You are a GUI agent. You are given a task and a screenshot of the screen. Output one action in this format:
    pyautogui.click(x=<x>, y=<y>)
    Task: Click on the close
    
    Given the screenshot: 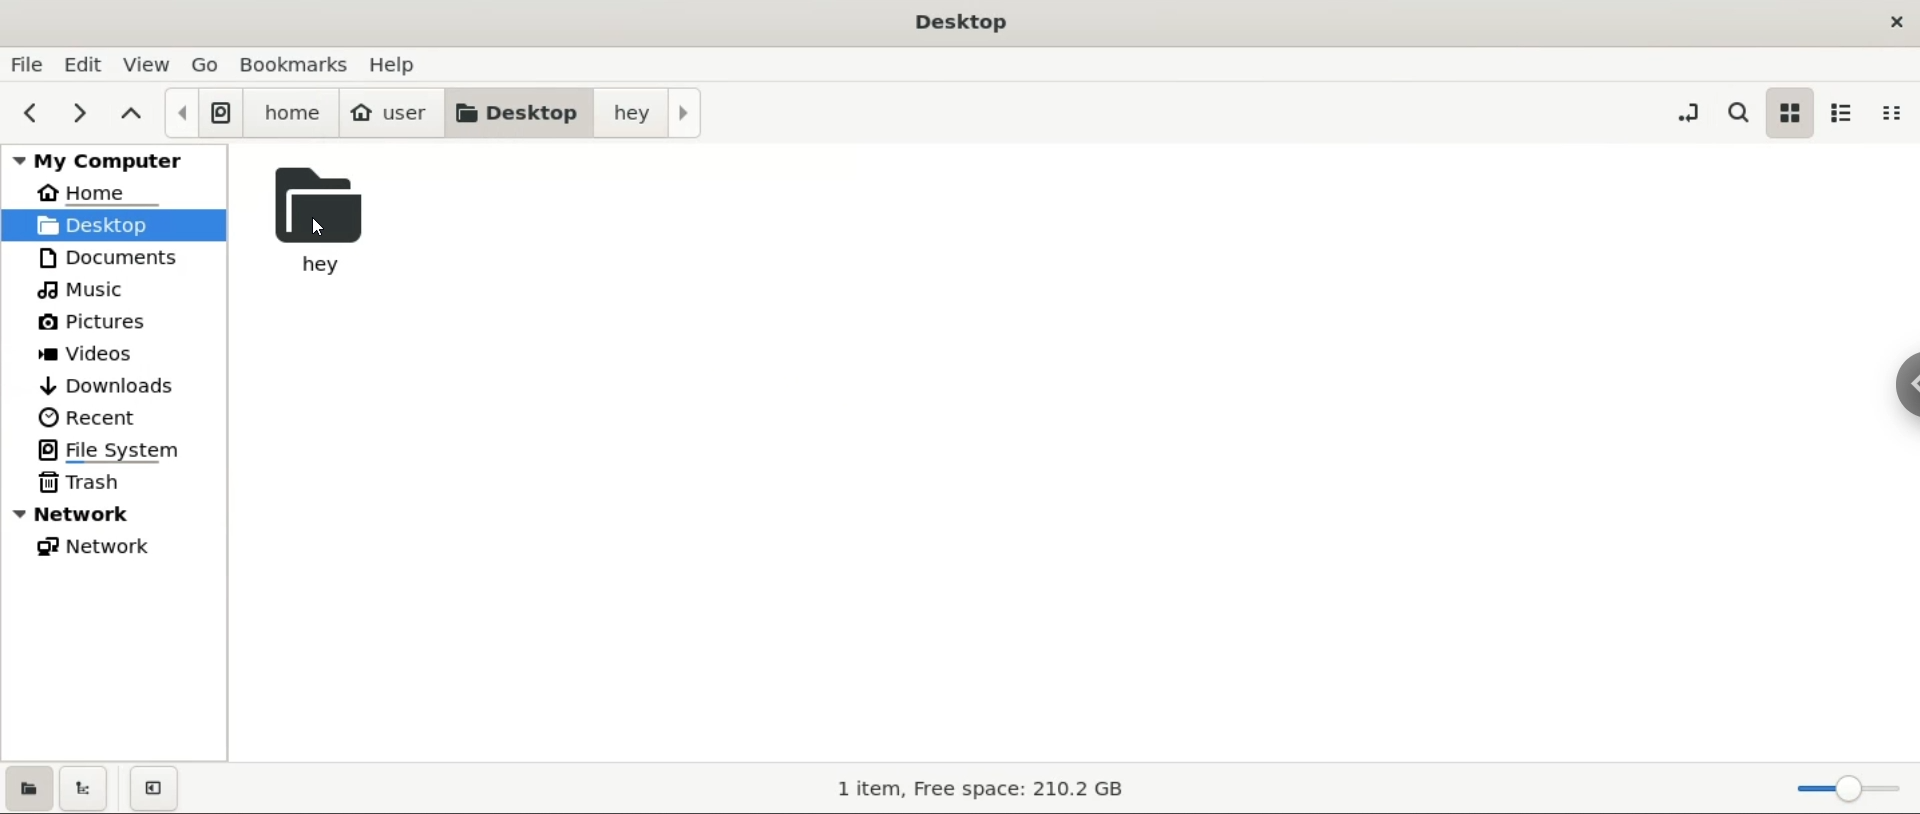 What is the action you would take?
    pyautogui.click(x=1896, y=18)
    